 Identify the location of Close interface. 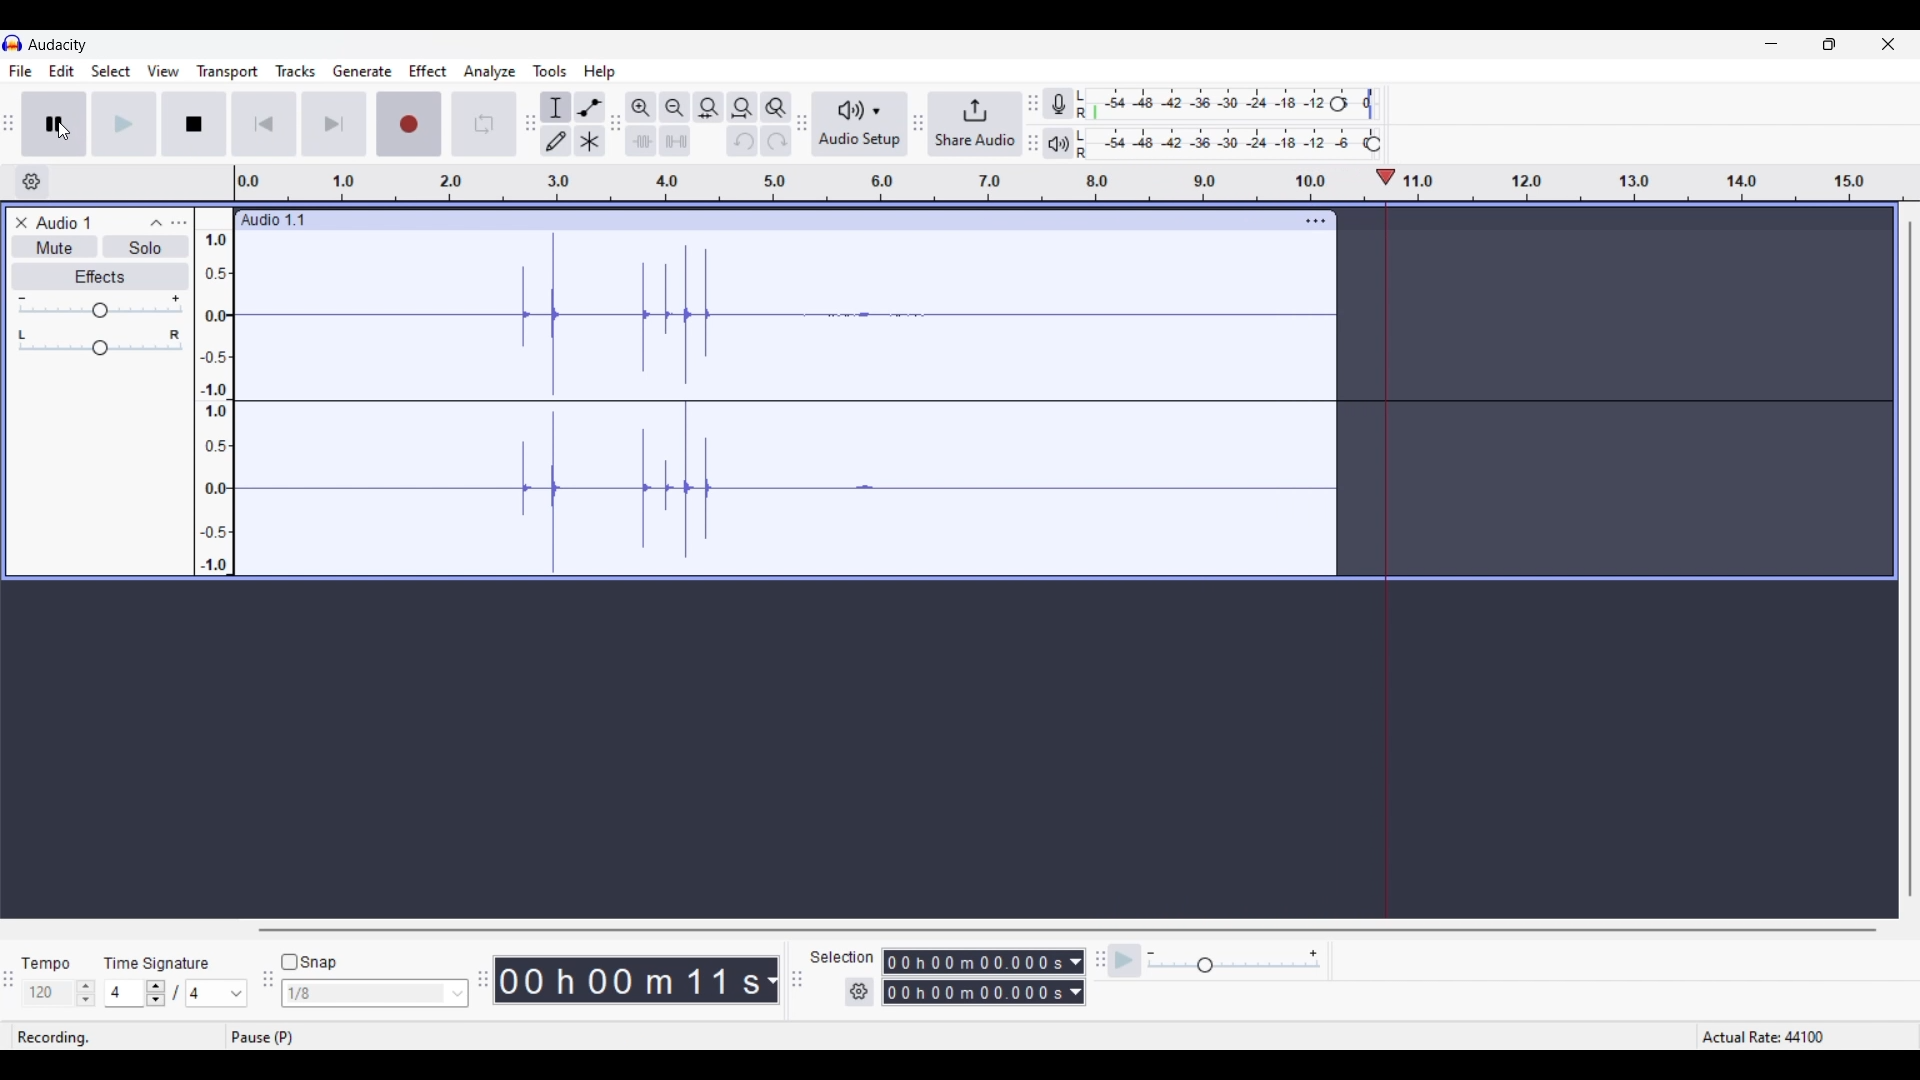
(1888, 44).